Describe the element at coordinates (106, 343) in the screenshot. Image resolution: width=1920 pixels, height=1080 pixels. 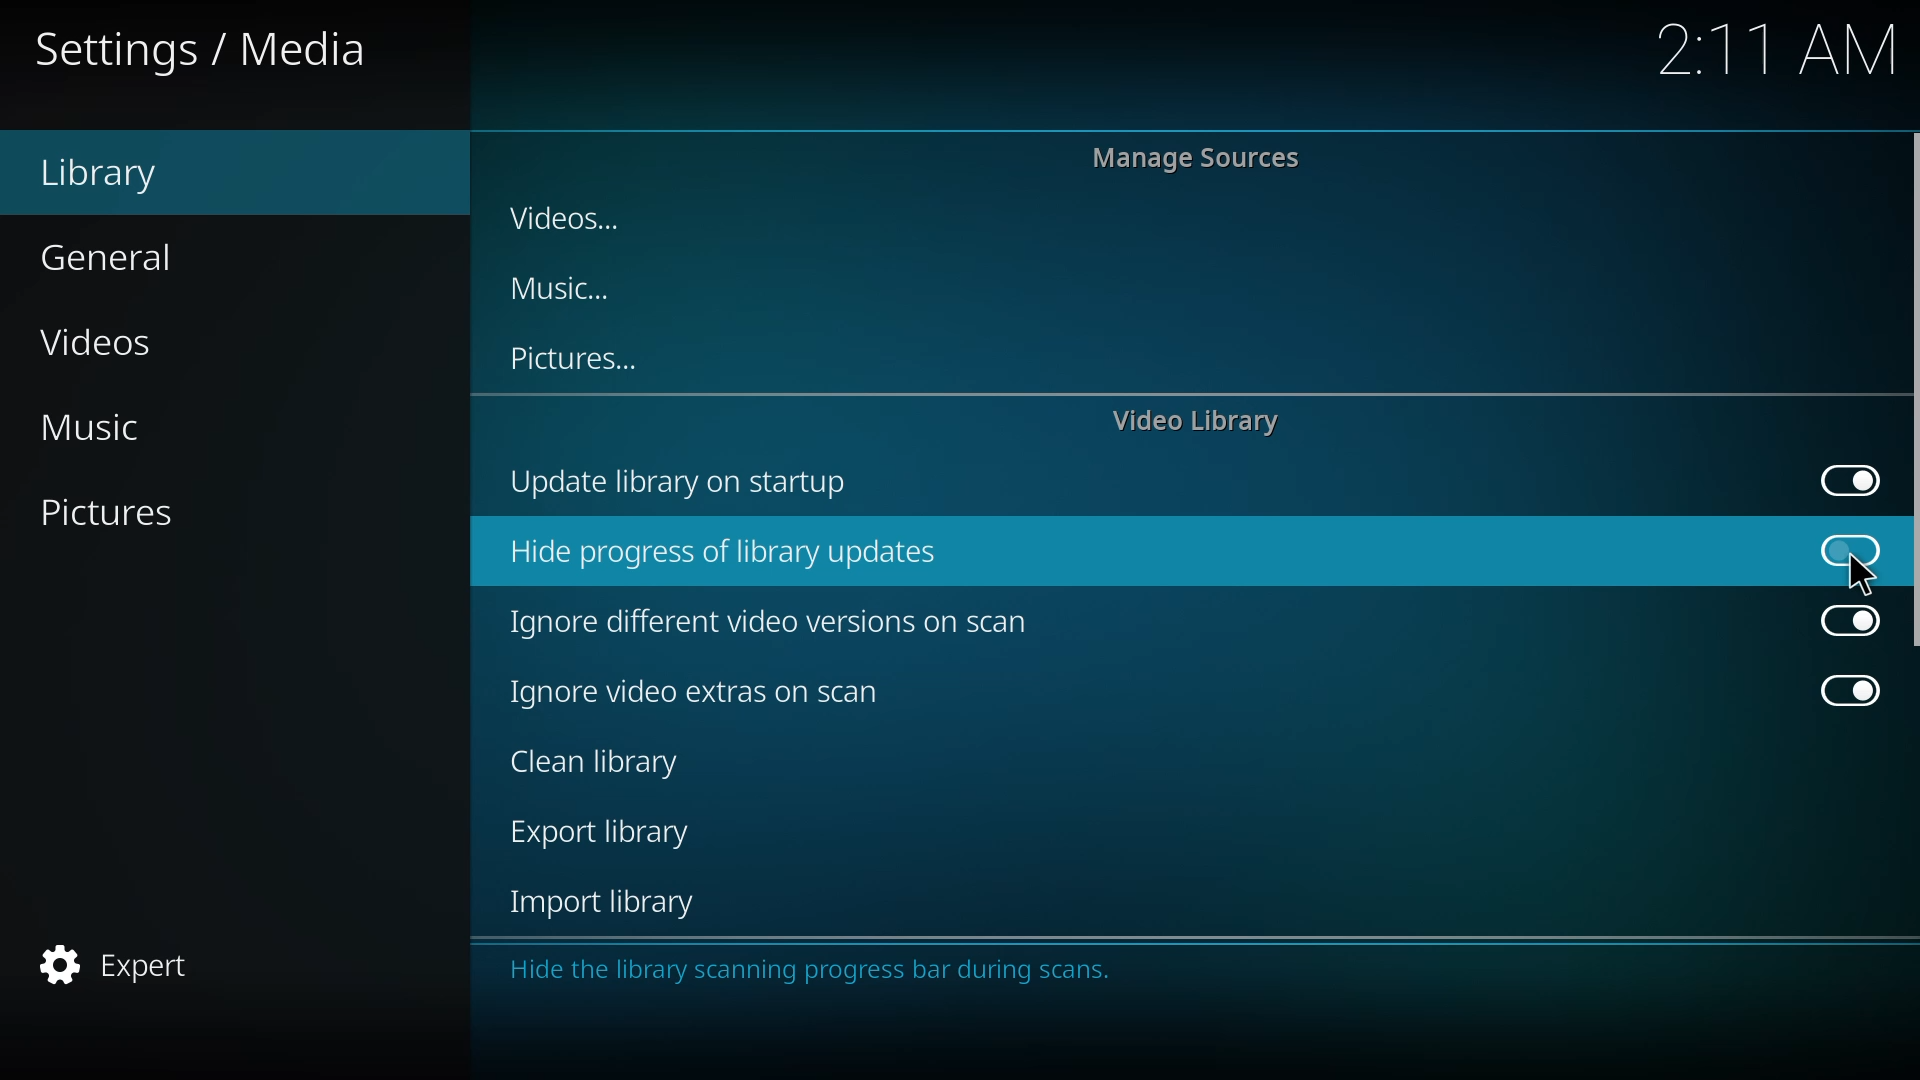
I see `videos` at that location.